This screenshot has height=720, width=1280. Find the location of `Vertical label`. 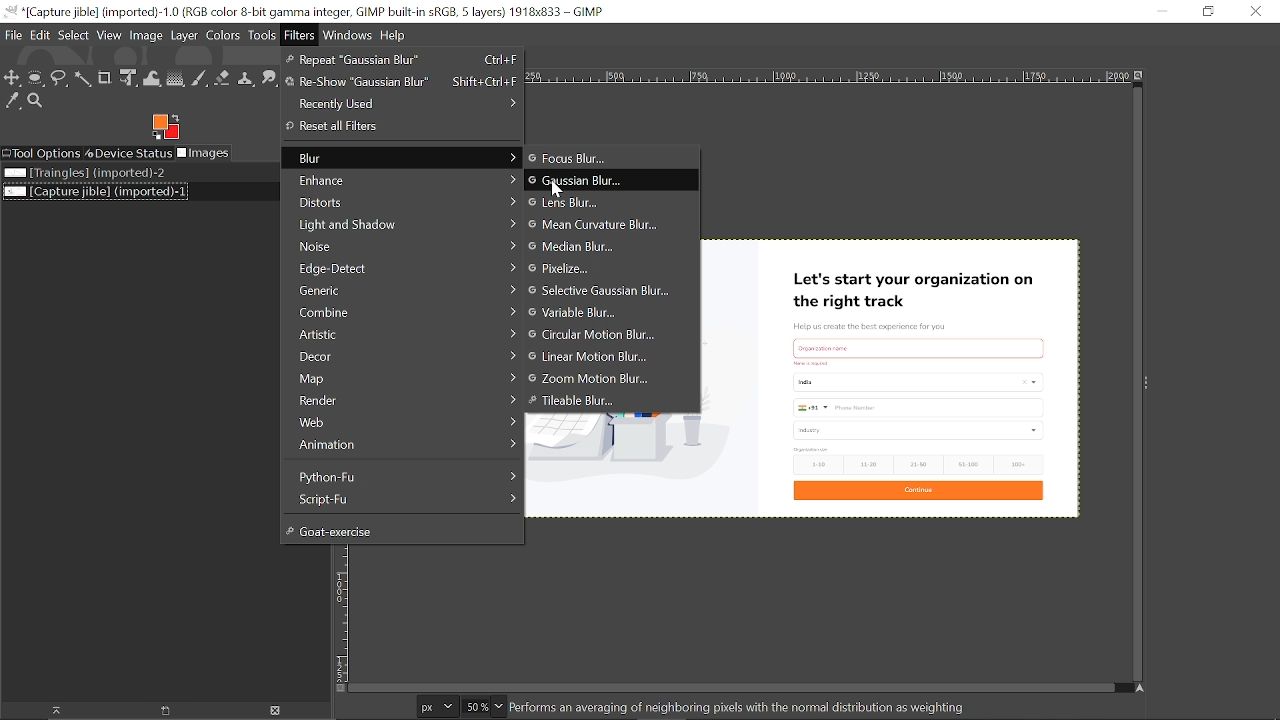

Vertical label is located at coordinates (340, 613).